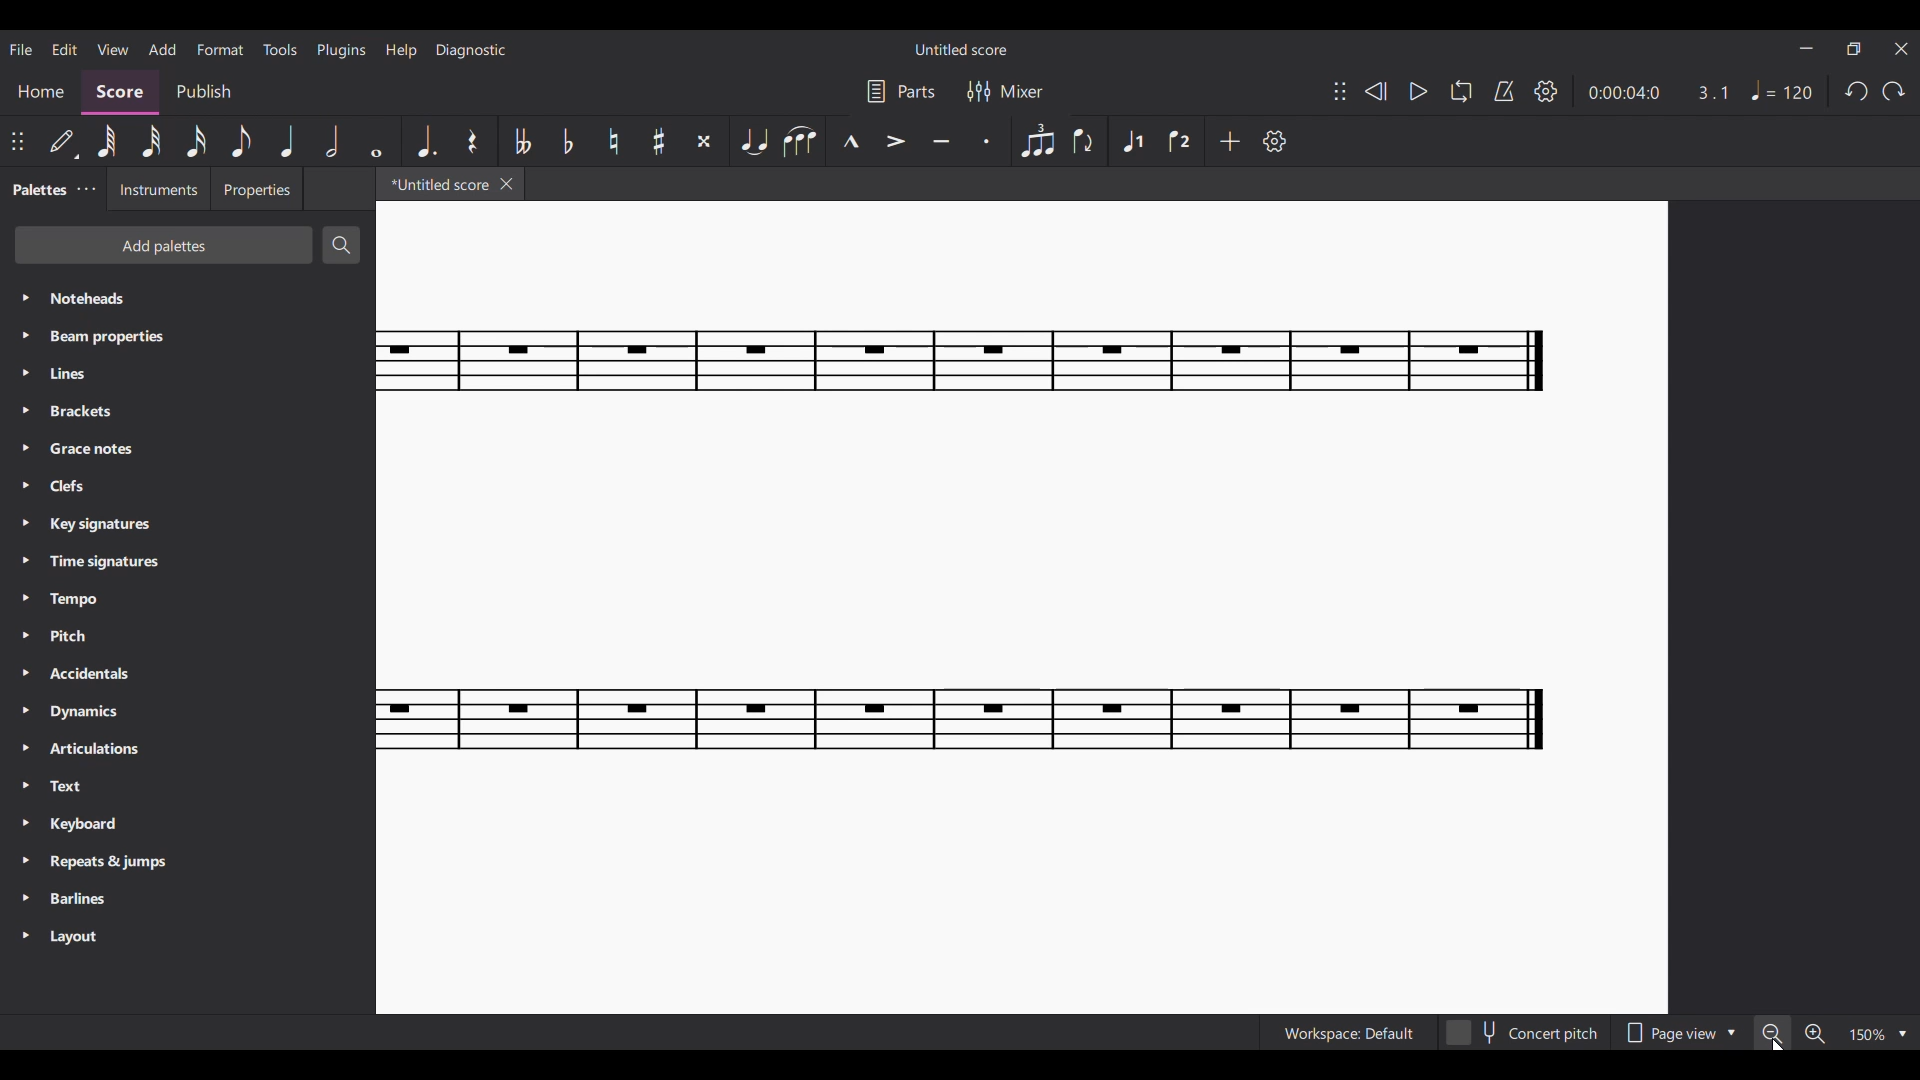 Image resolution: width=1920 pixels, height=1080 pixels. I want to click on Slur, so click(800, 141).